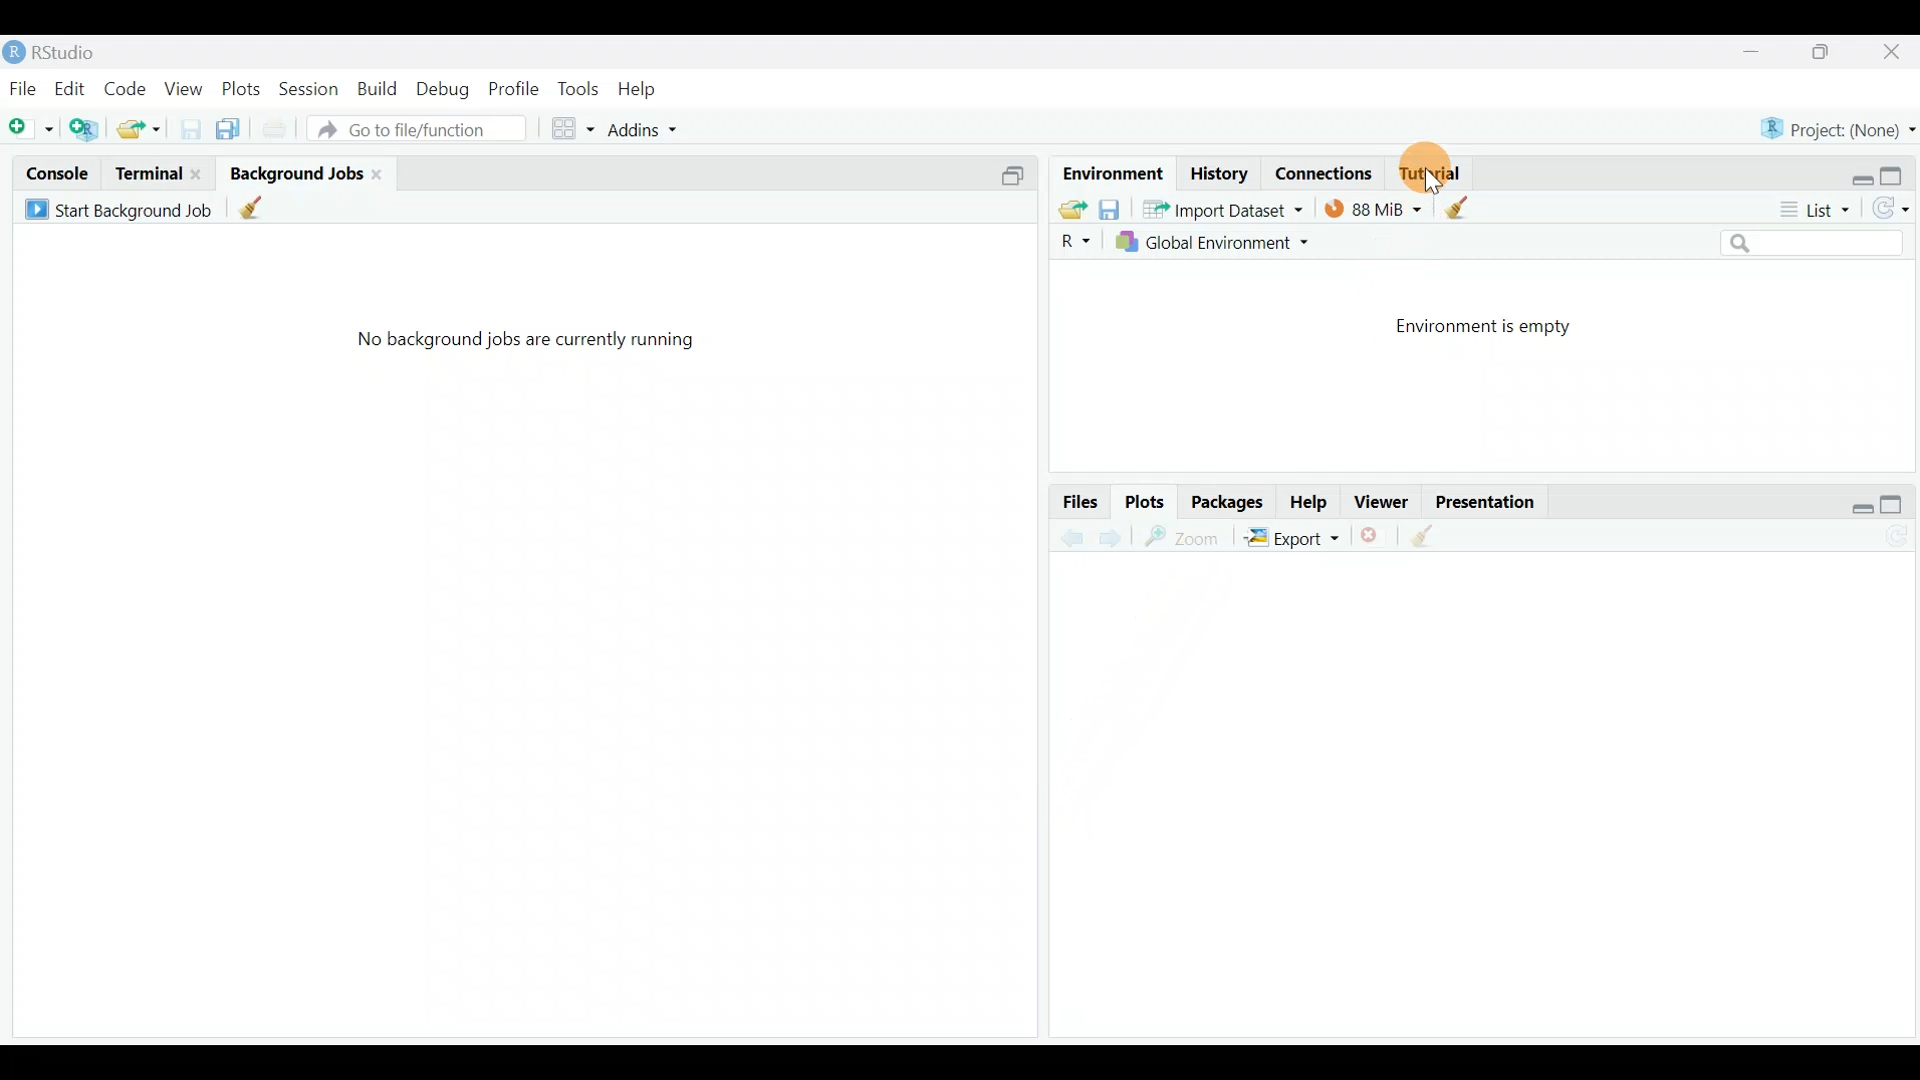  What do you see at coordinates (1331, 172) in the screenshot?
I see `Connections` at bounding box center [1331, 172].